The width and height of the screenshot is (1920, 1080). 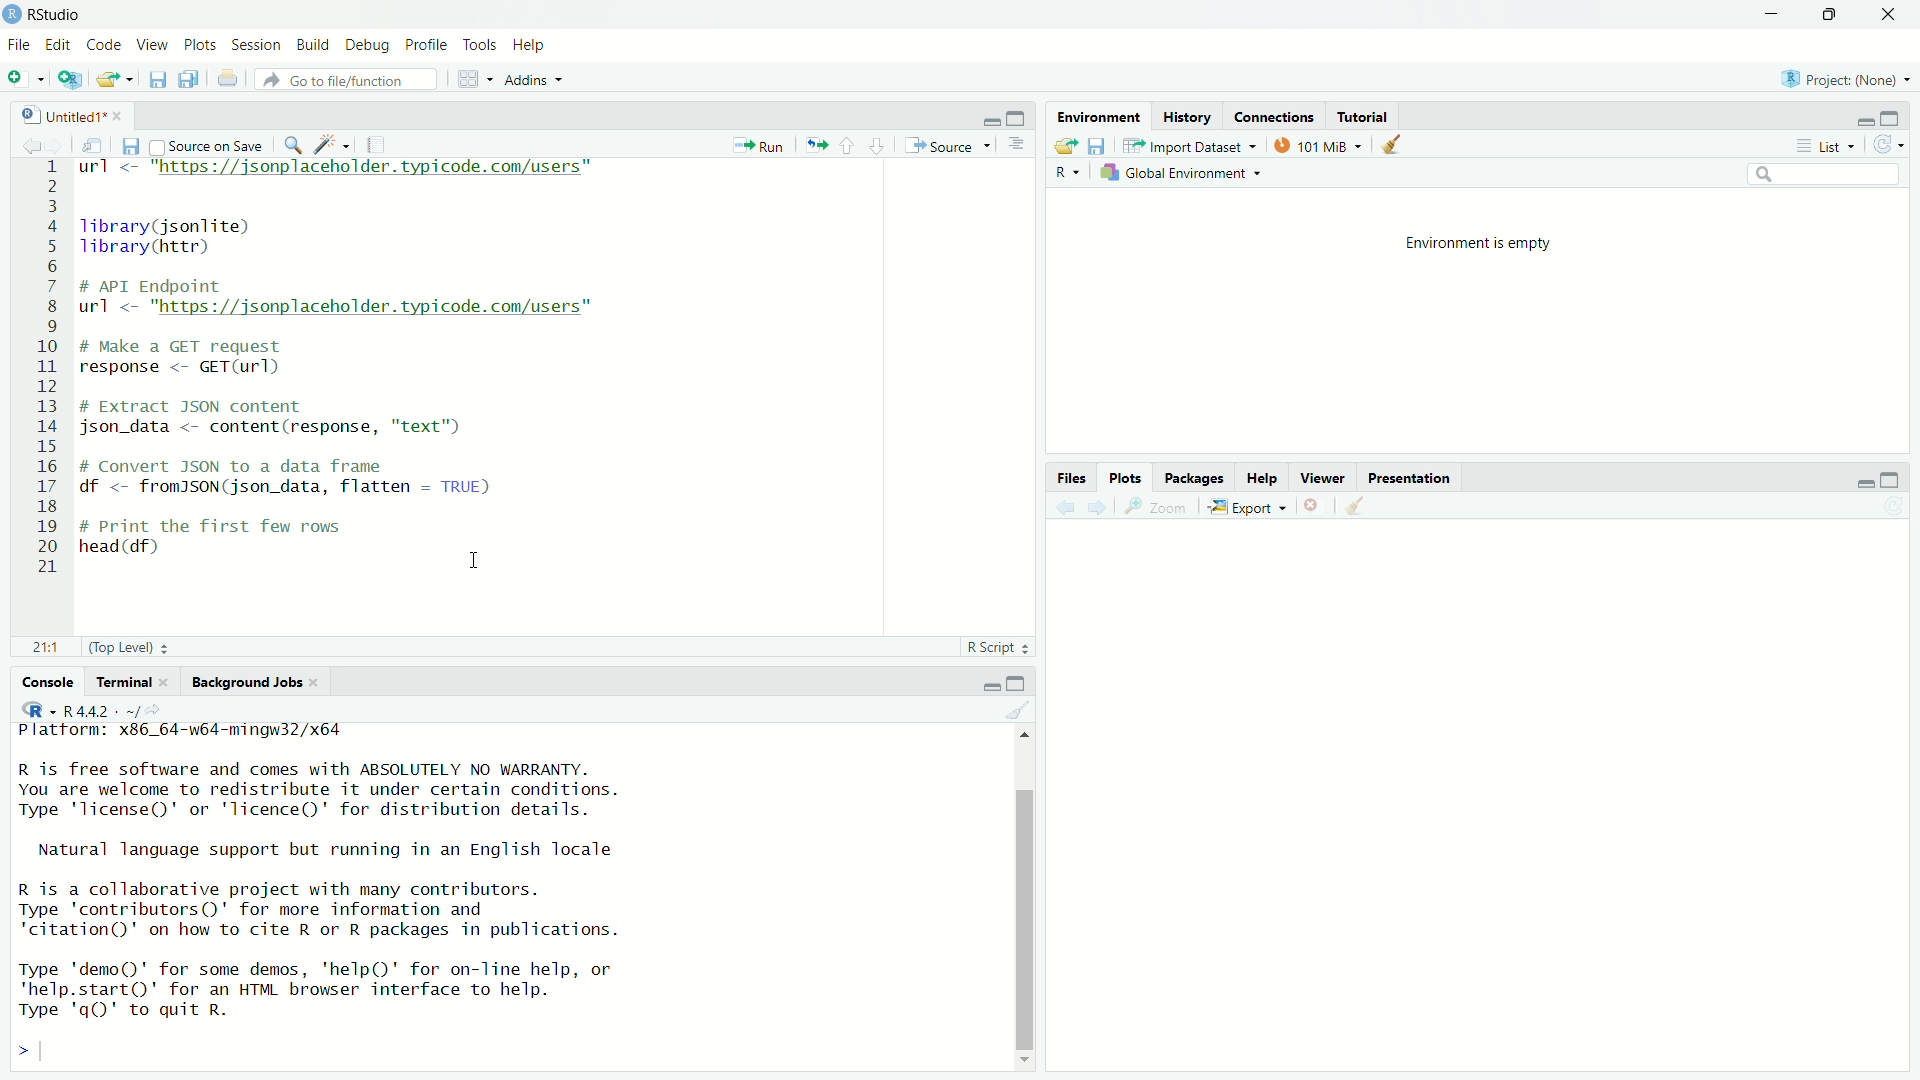 What do you see at coordinates (1017, 119) in the screenshot?
I see `Maximize` at bounding box center [1017, 119].